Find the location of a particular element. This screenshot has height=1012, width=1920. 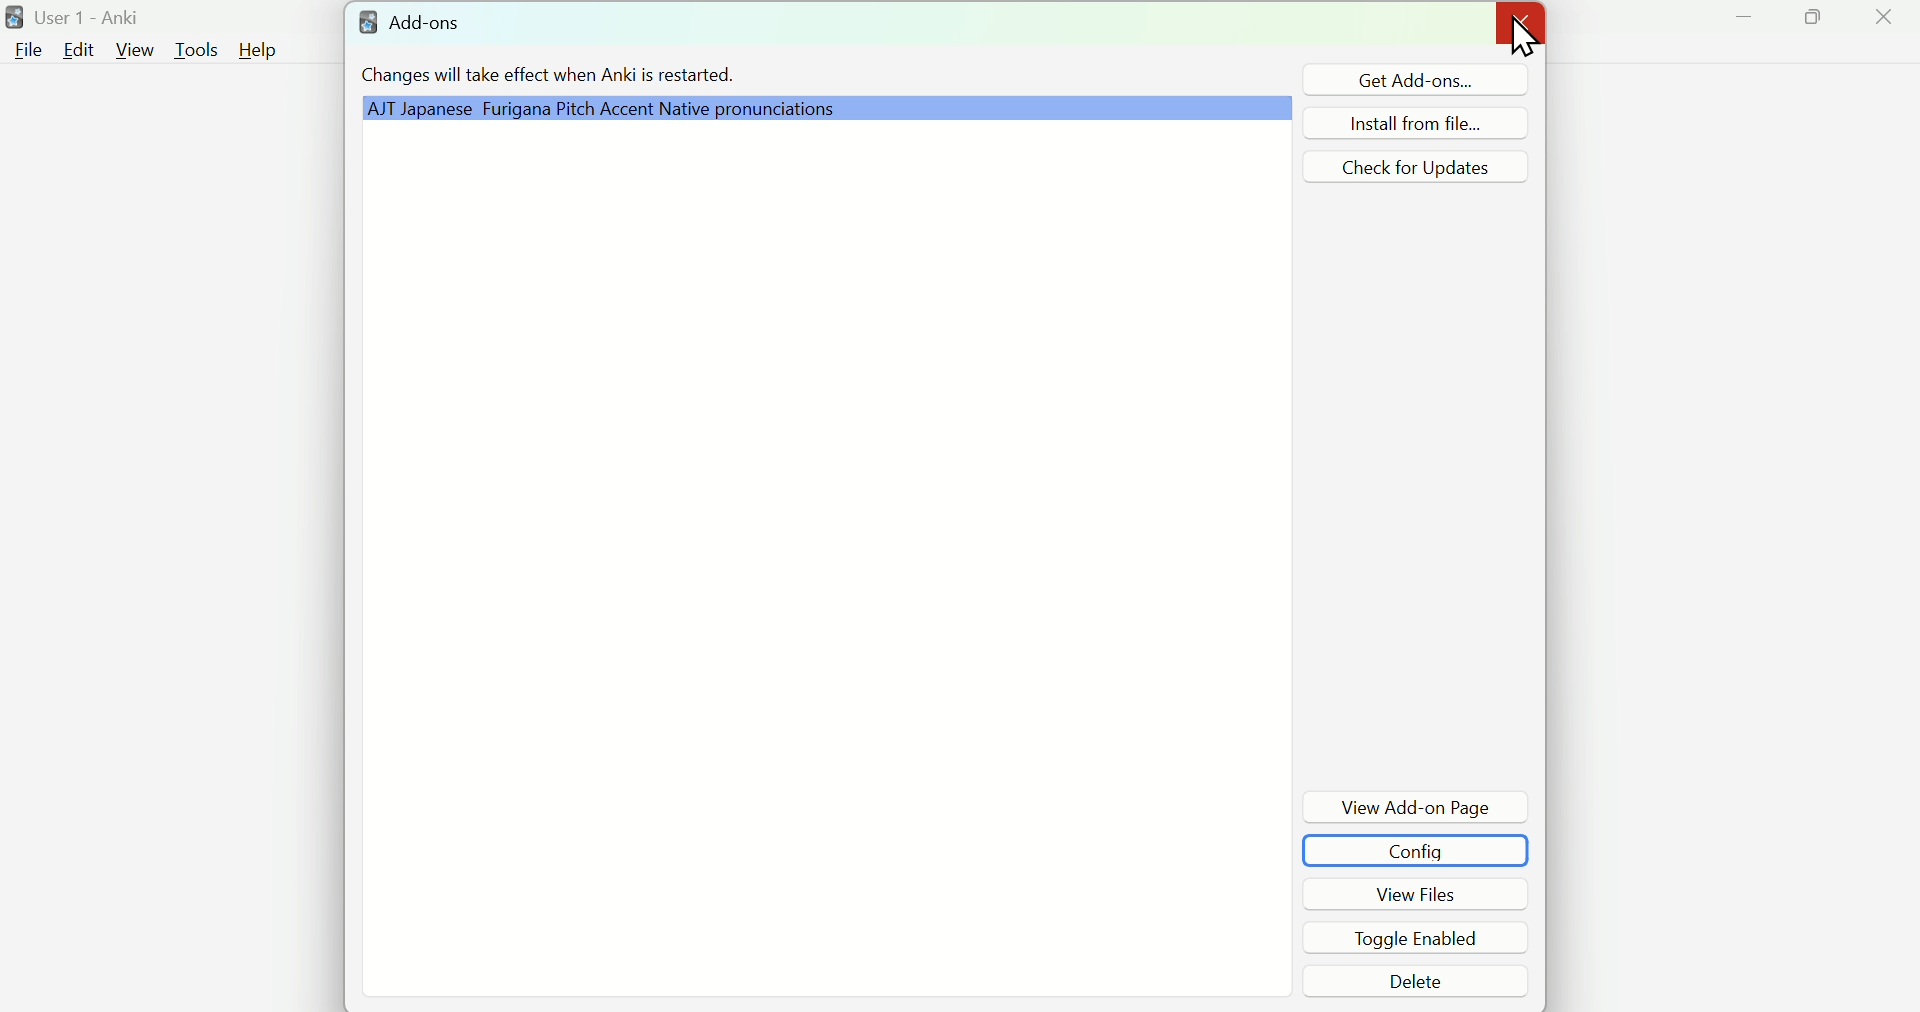

Check for Updates is located at coordinates (1420, 168).